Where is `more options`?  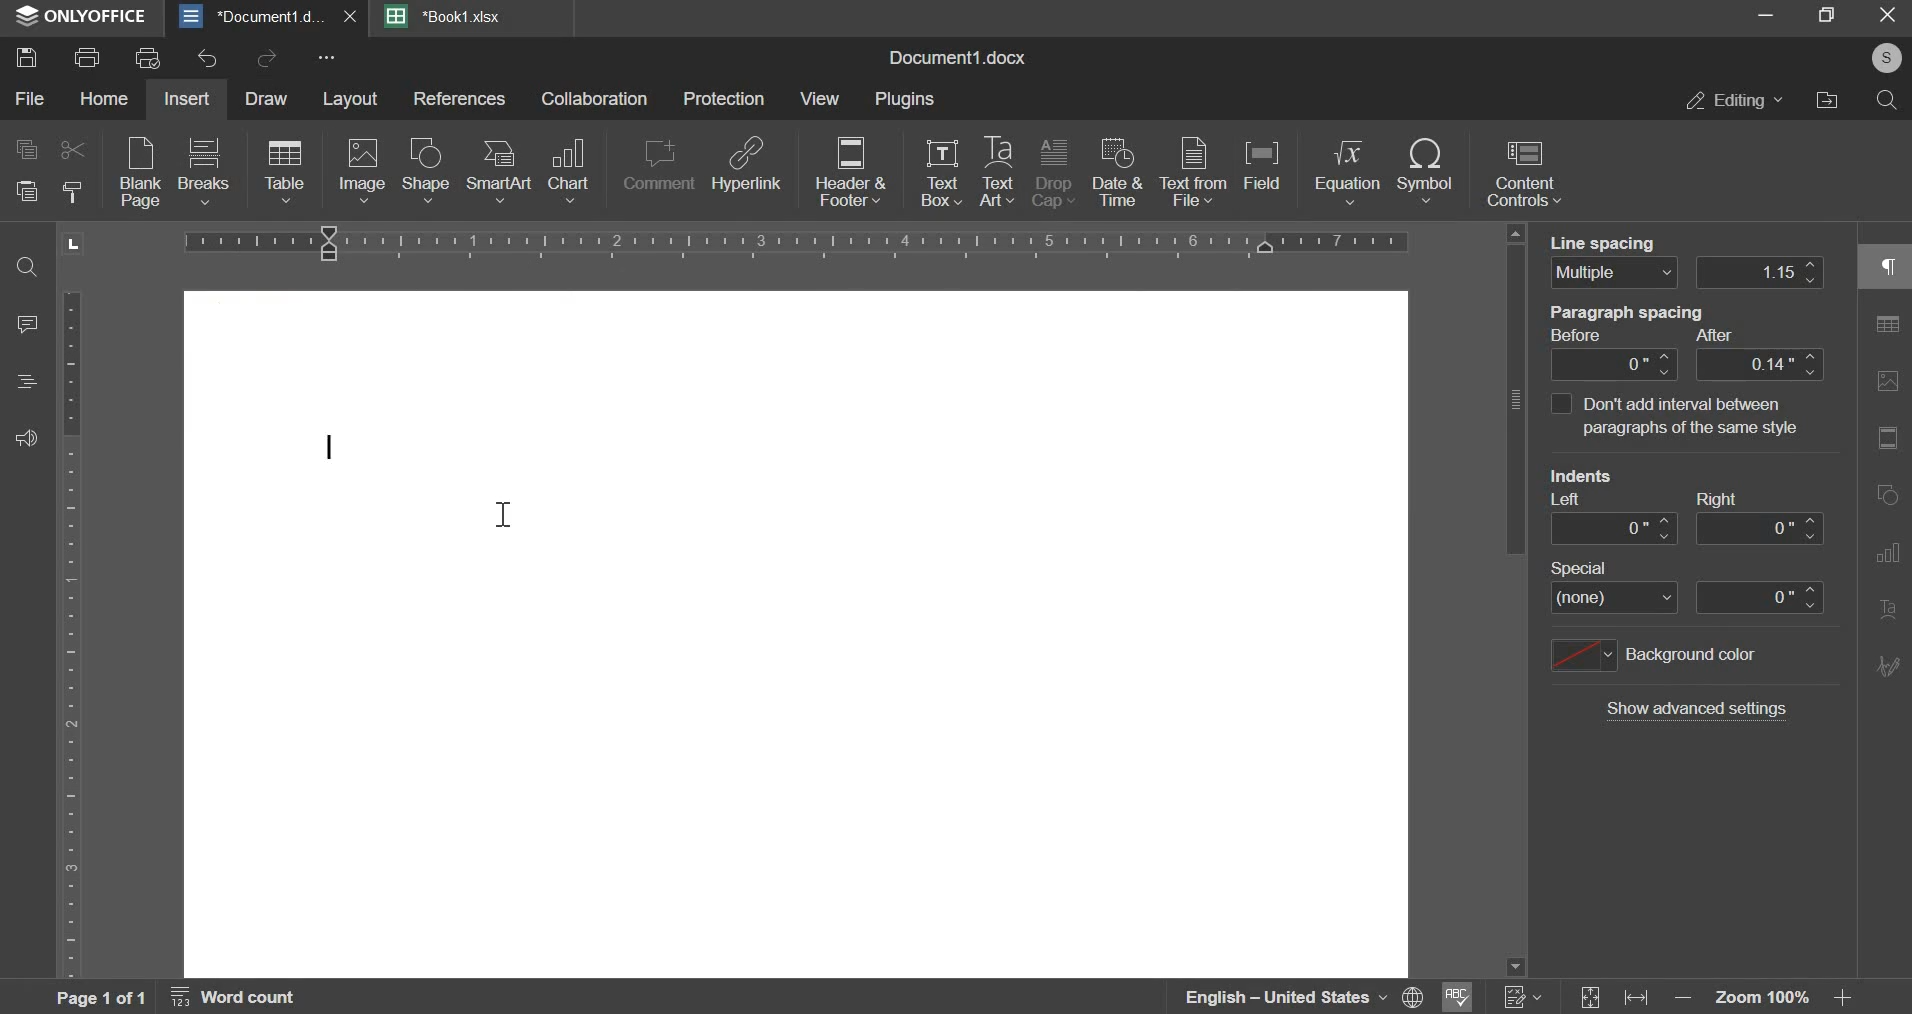
more options is located at coordinates (328, 60).